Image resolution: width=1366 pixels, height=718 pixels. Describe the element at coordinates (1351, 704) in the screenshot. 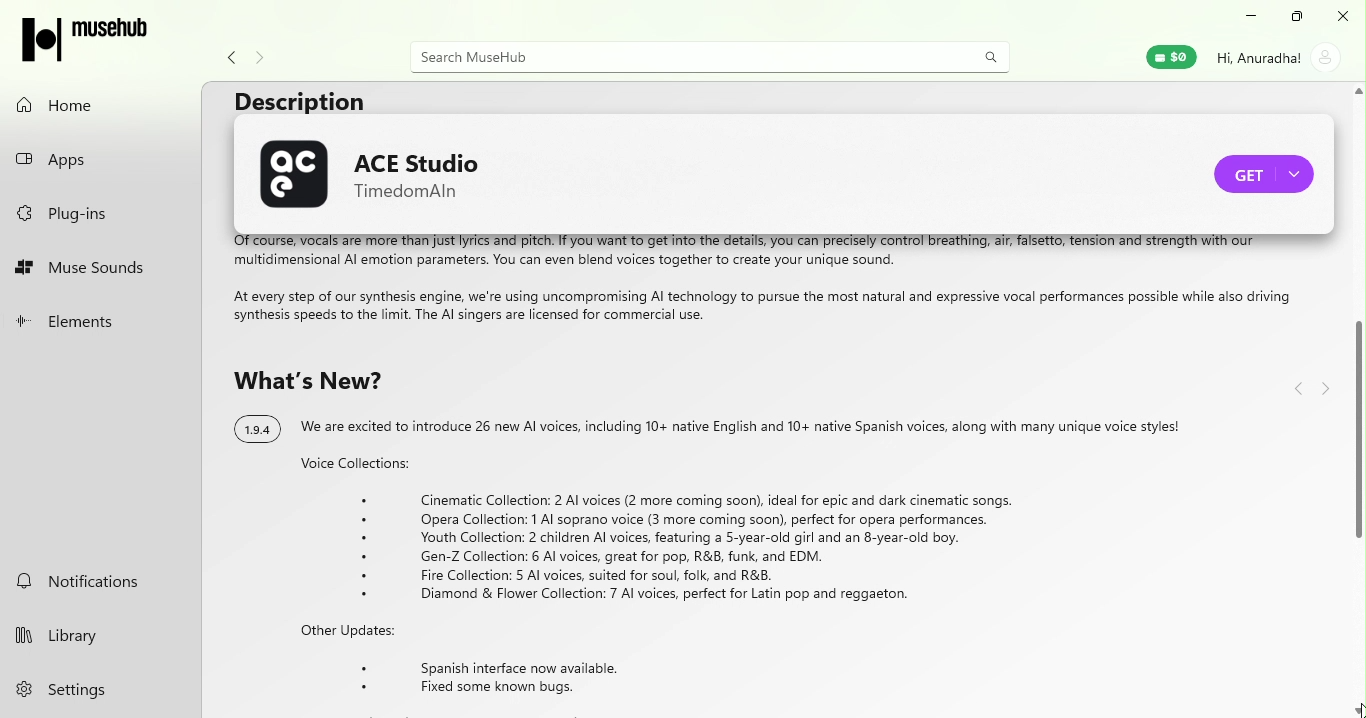

I see `cursor` at that location.